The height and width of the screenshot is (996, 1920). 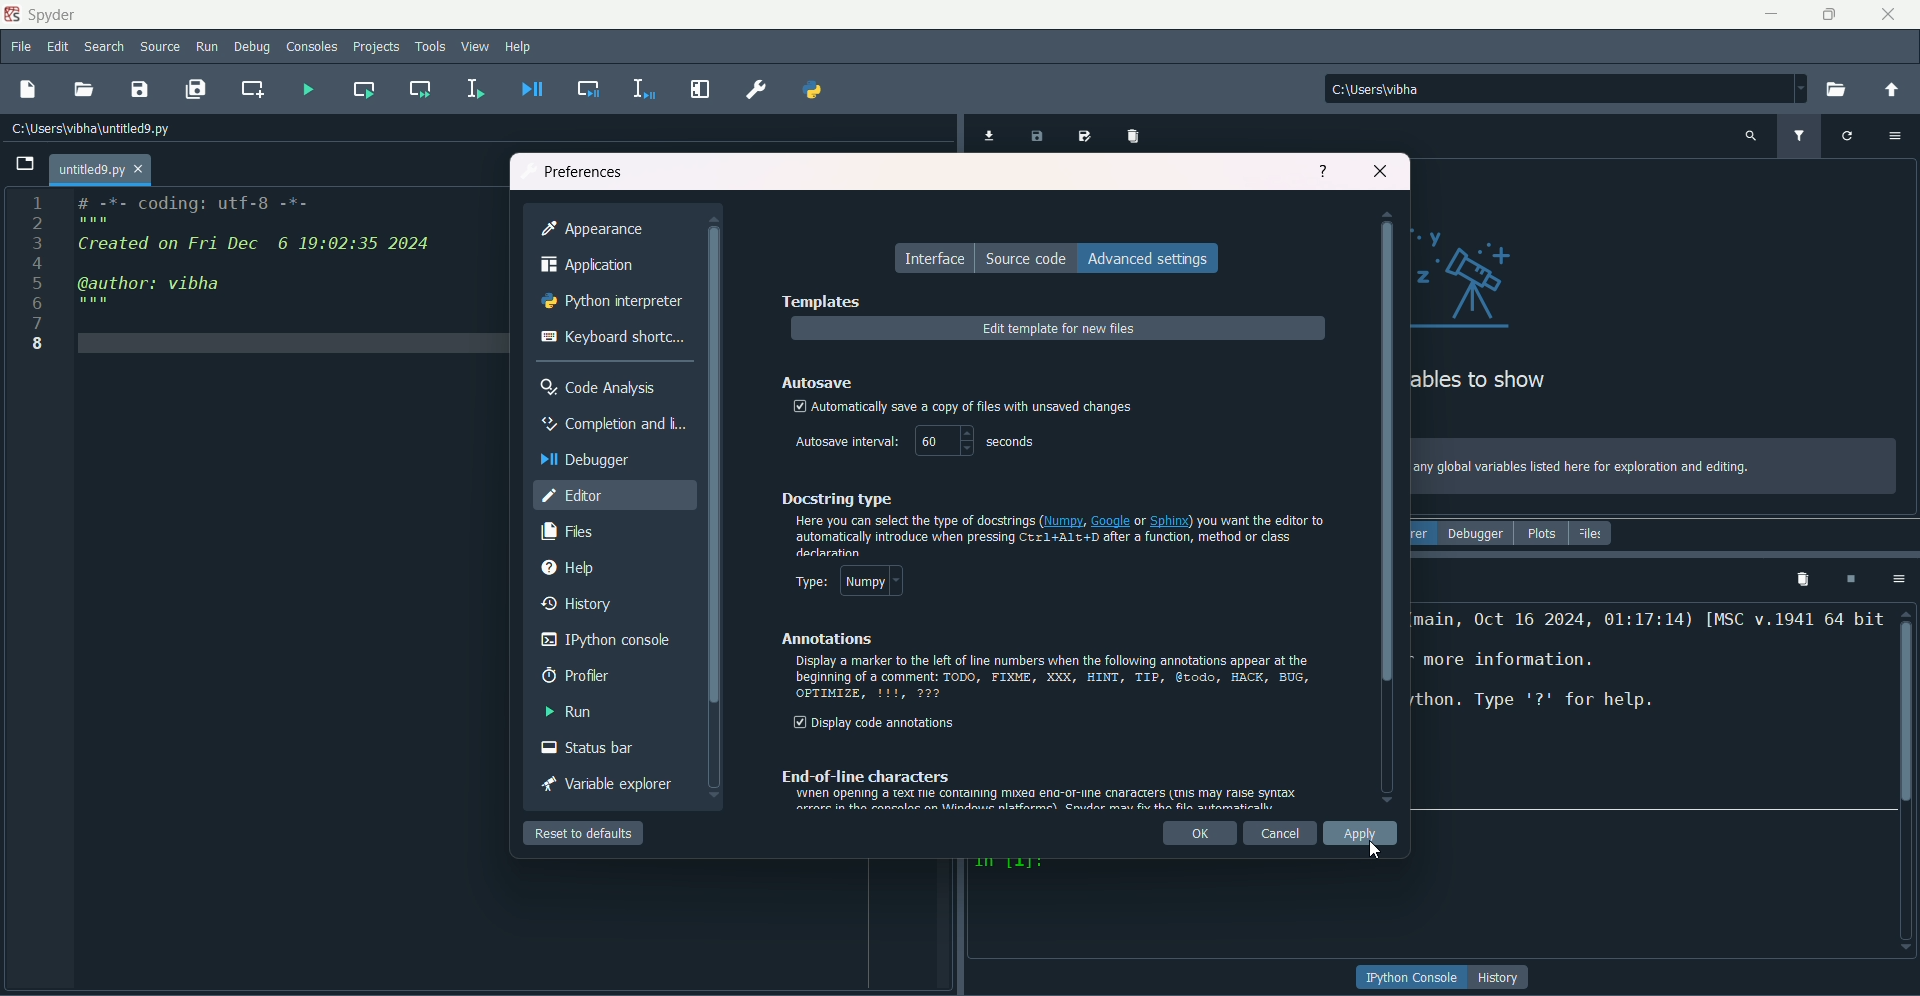 What do you see at coordinates (610, 424) in the screenshot?
I see `completion` at bounding box center [610, 424].